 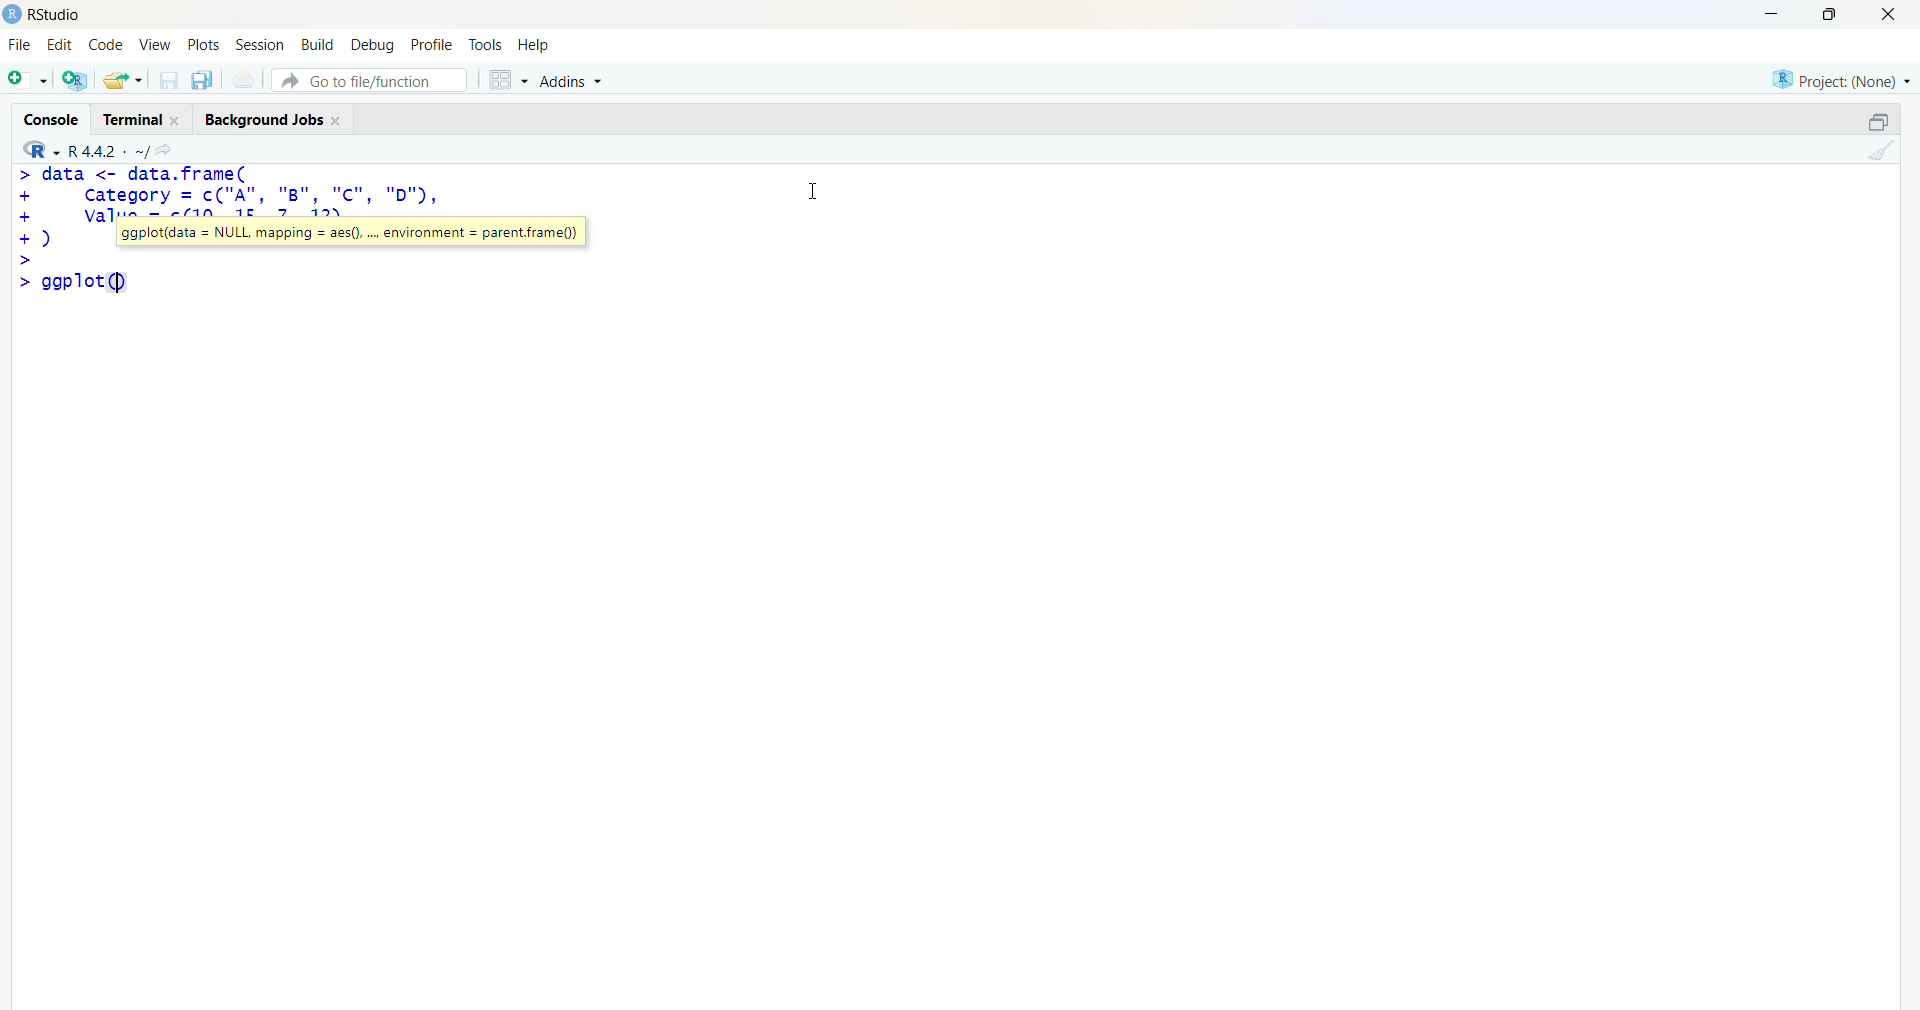 What do you see at coordinates (260, 45) in the screenshot?
I see `Session` at bounding box center [260, 45].